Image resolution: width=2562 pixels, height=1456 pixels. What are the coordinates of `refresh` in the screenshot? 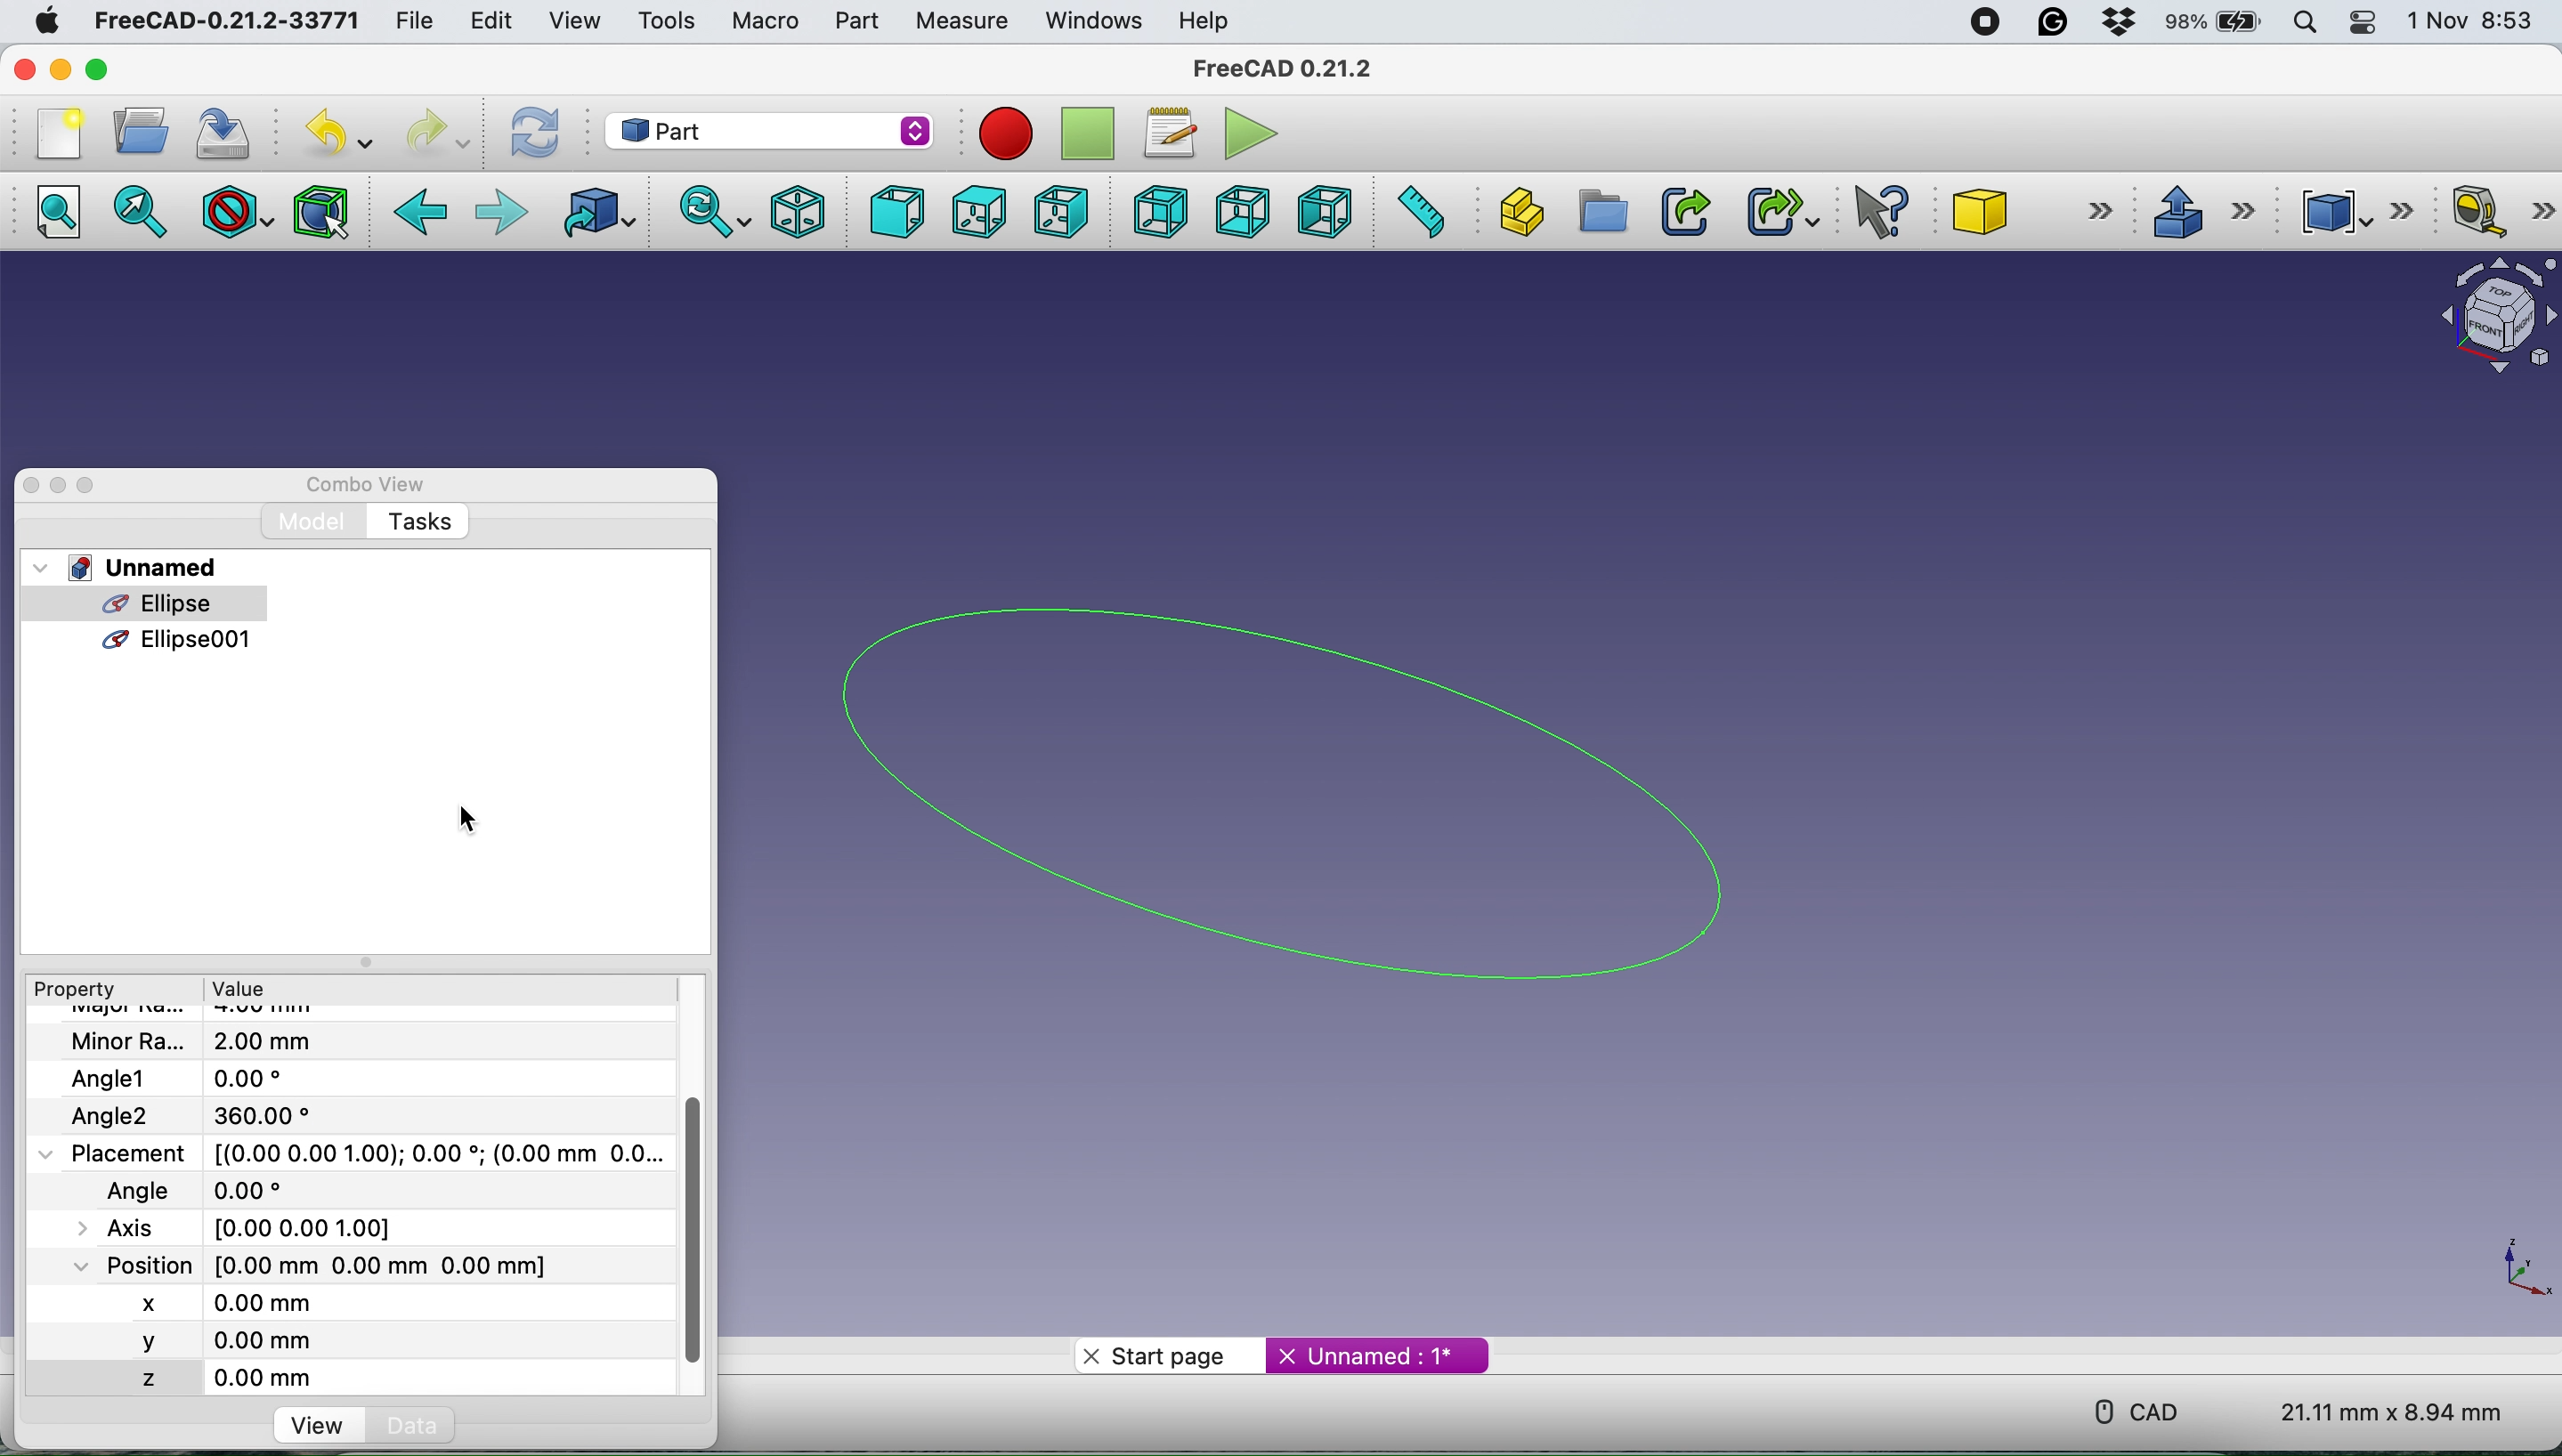 It's located at (534, 133).